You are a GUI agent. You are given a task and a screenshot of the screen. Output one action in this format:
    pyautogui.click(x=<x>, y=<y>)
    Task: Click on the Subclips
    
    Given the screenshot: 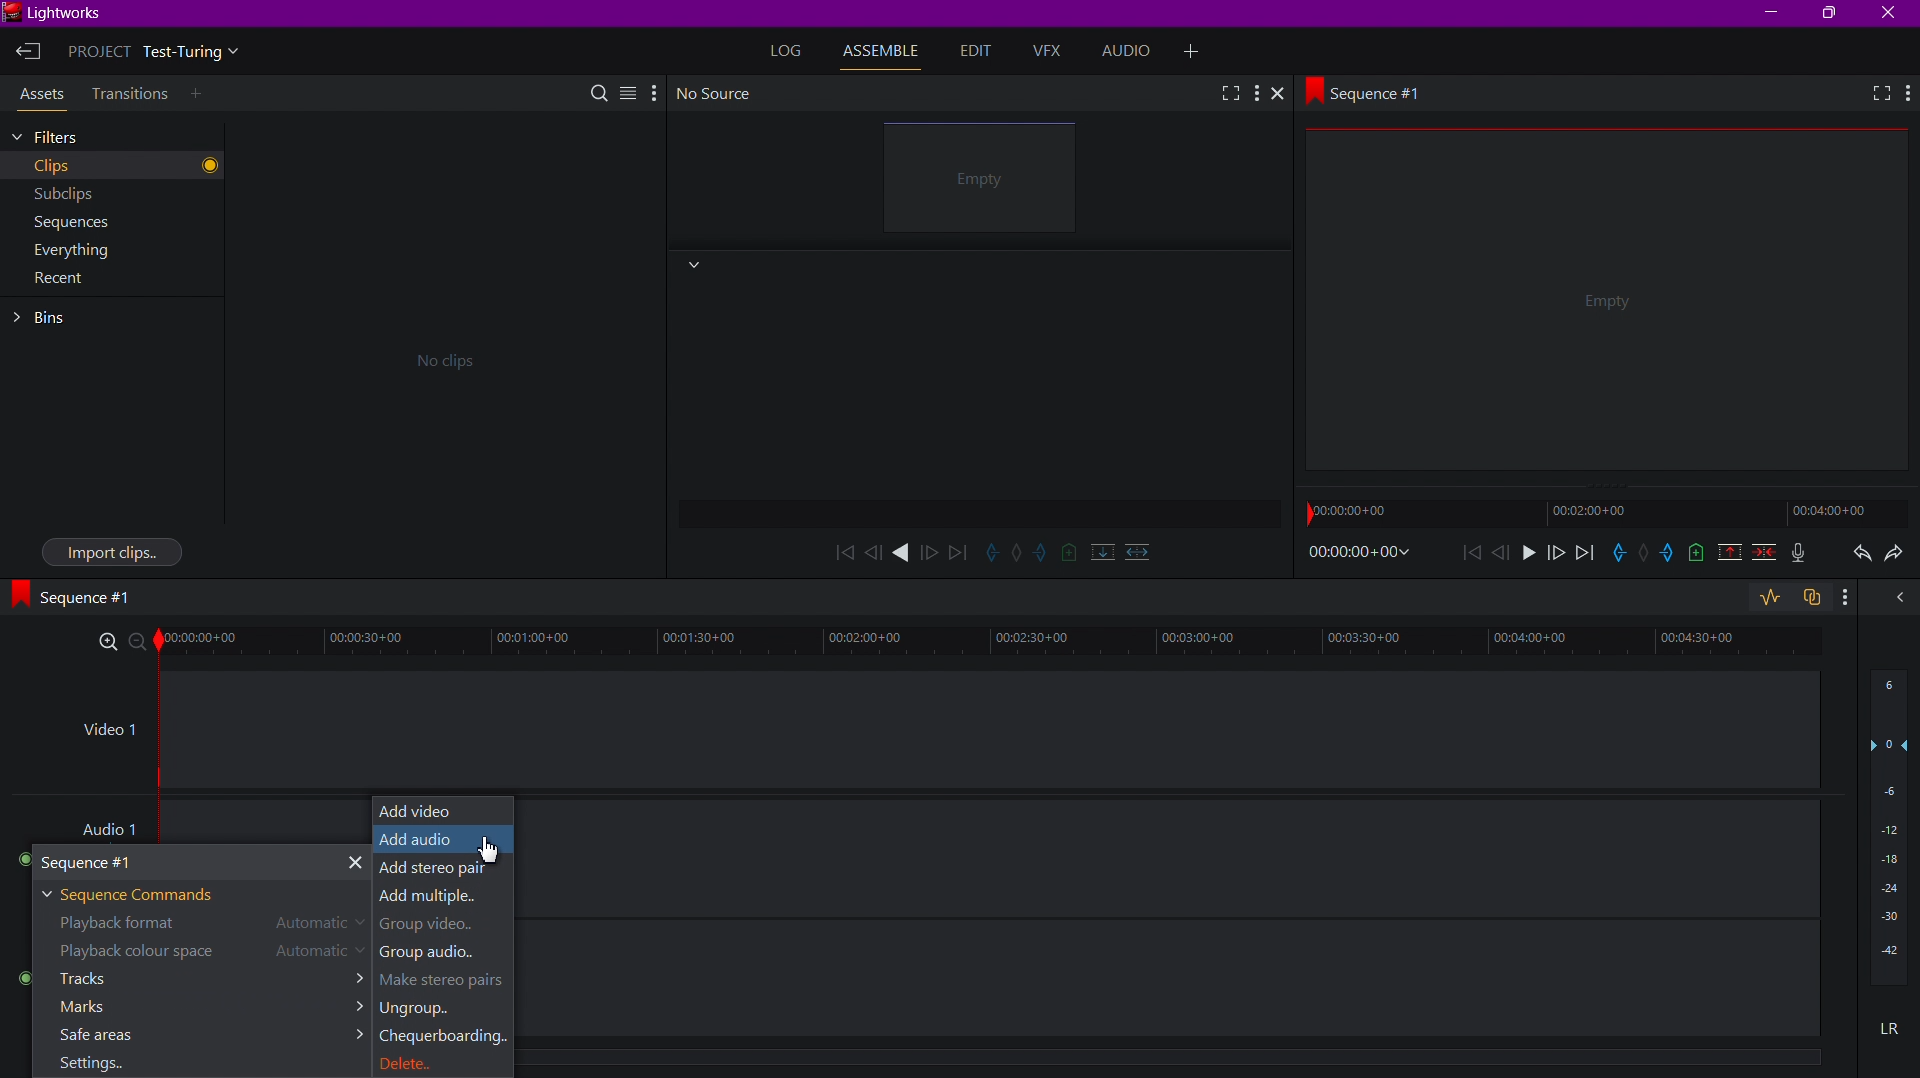 What is the action you would take?
    pyautogui.click(x=64, y=192)
    